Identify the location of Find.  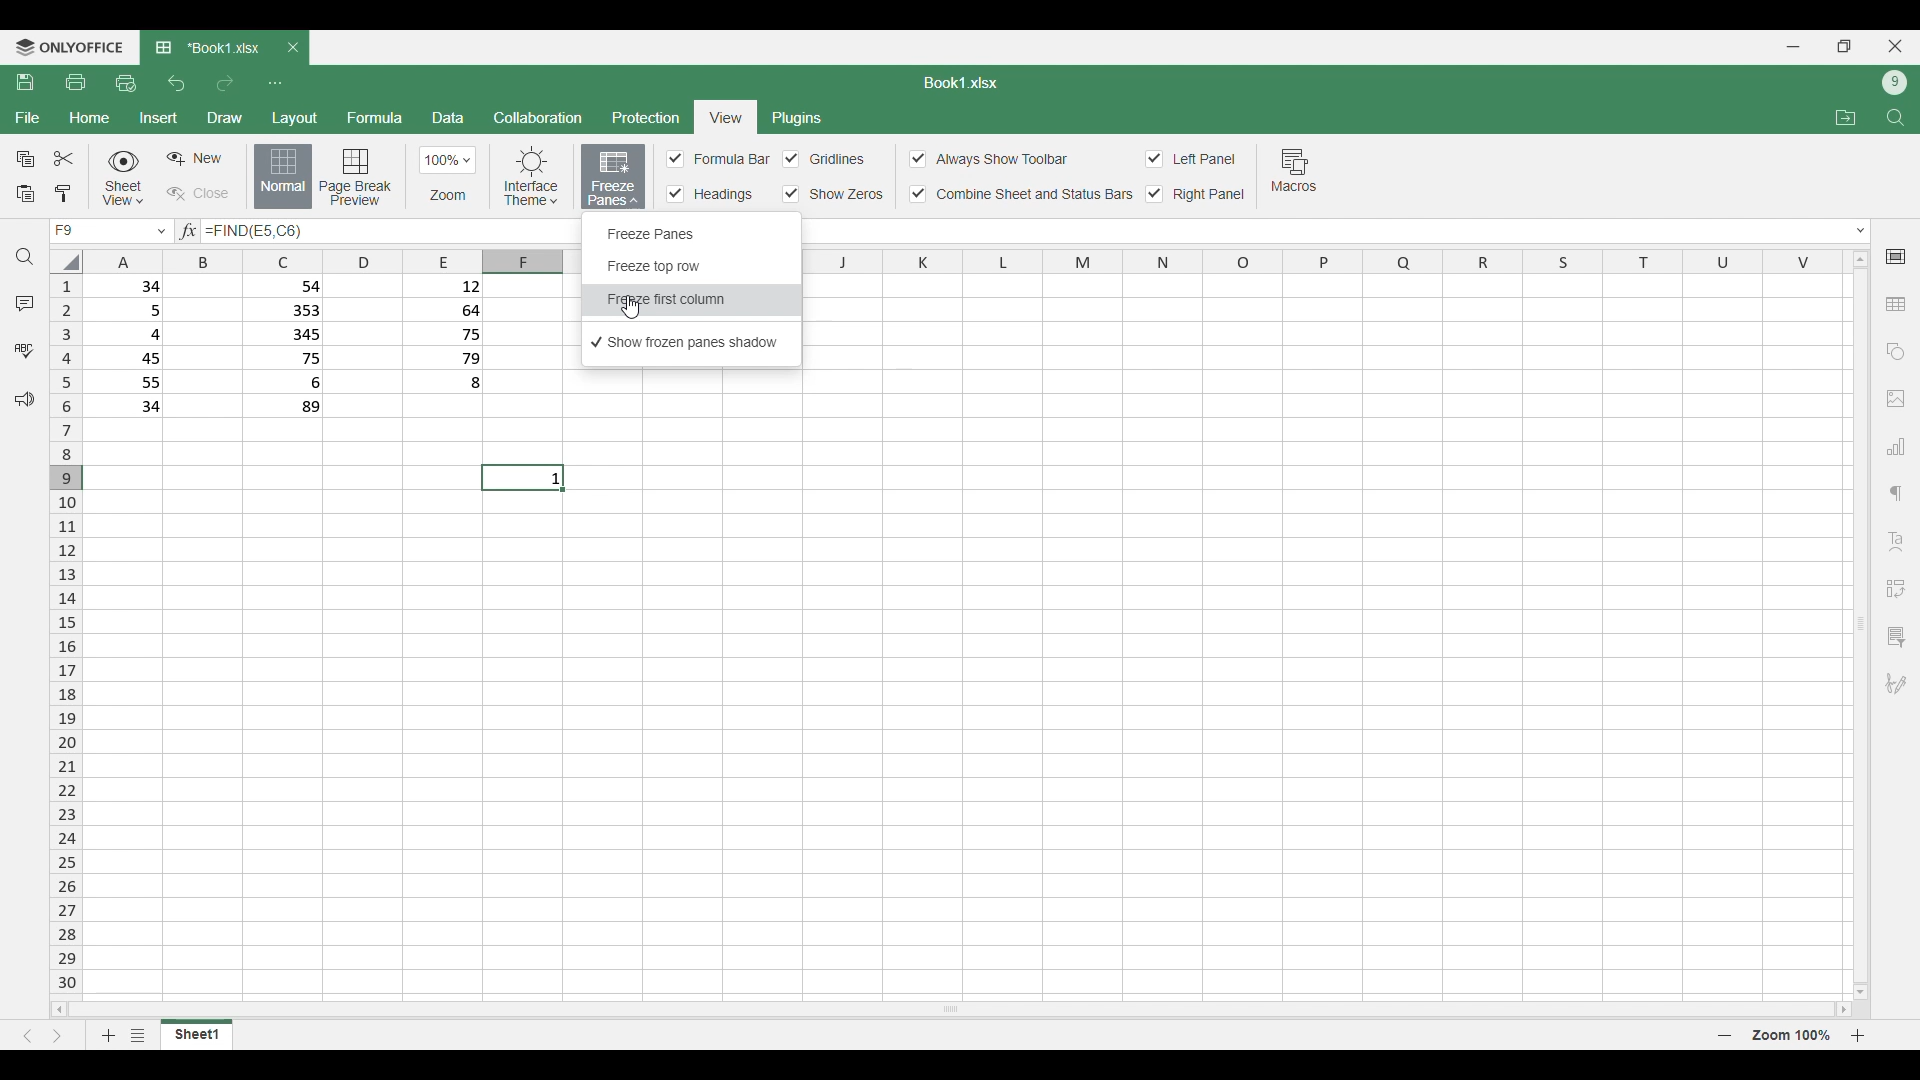
(1896, 118).